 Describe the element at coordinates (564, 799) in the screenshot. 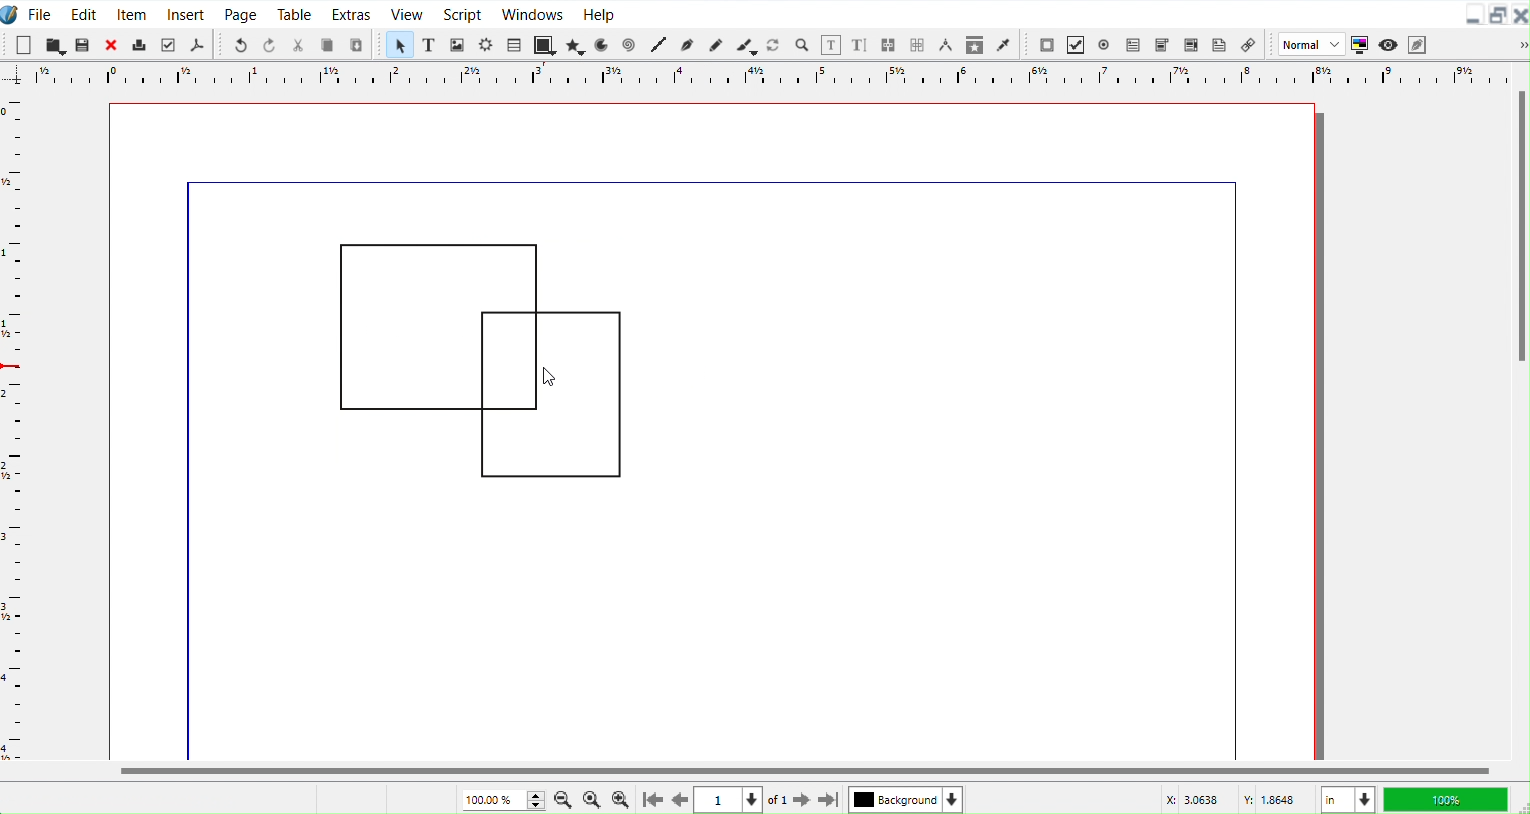

I see `Zoom Out` at that location.